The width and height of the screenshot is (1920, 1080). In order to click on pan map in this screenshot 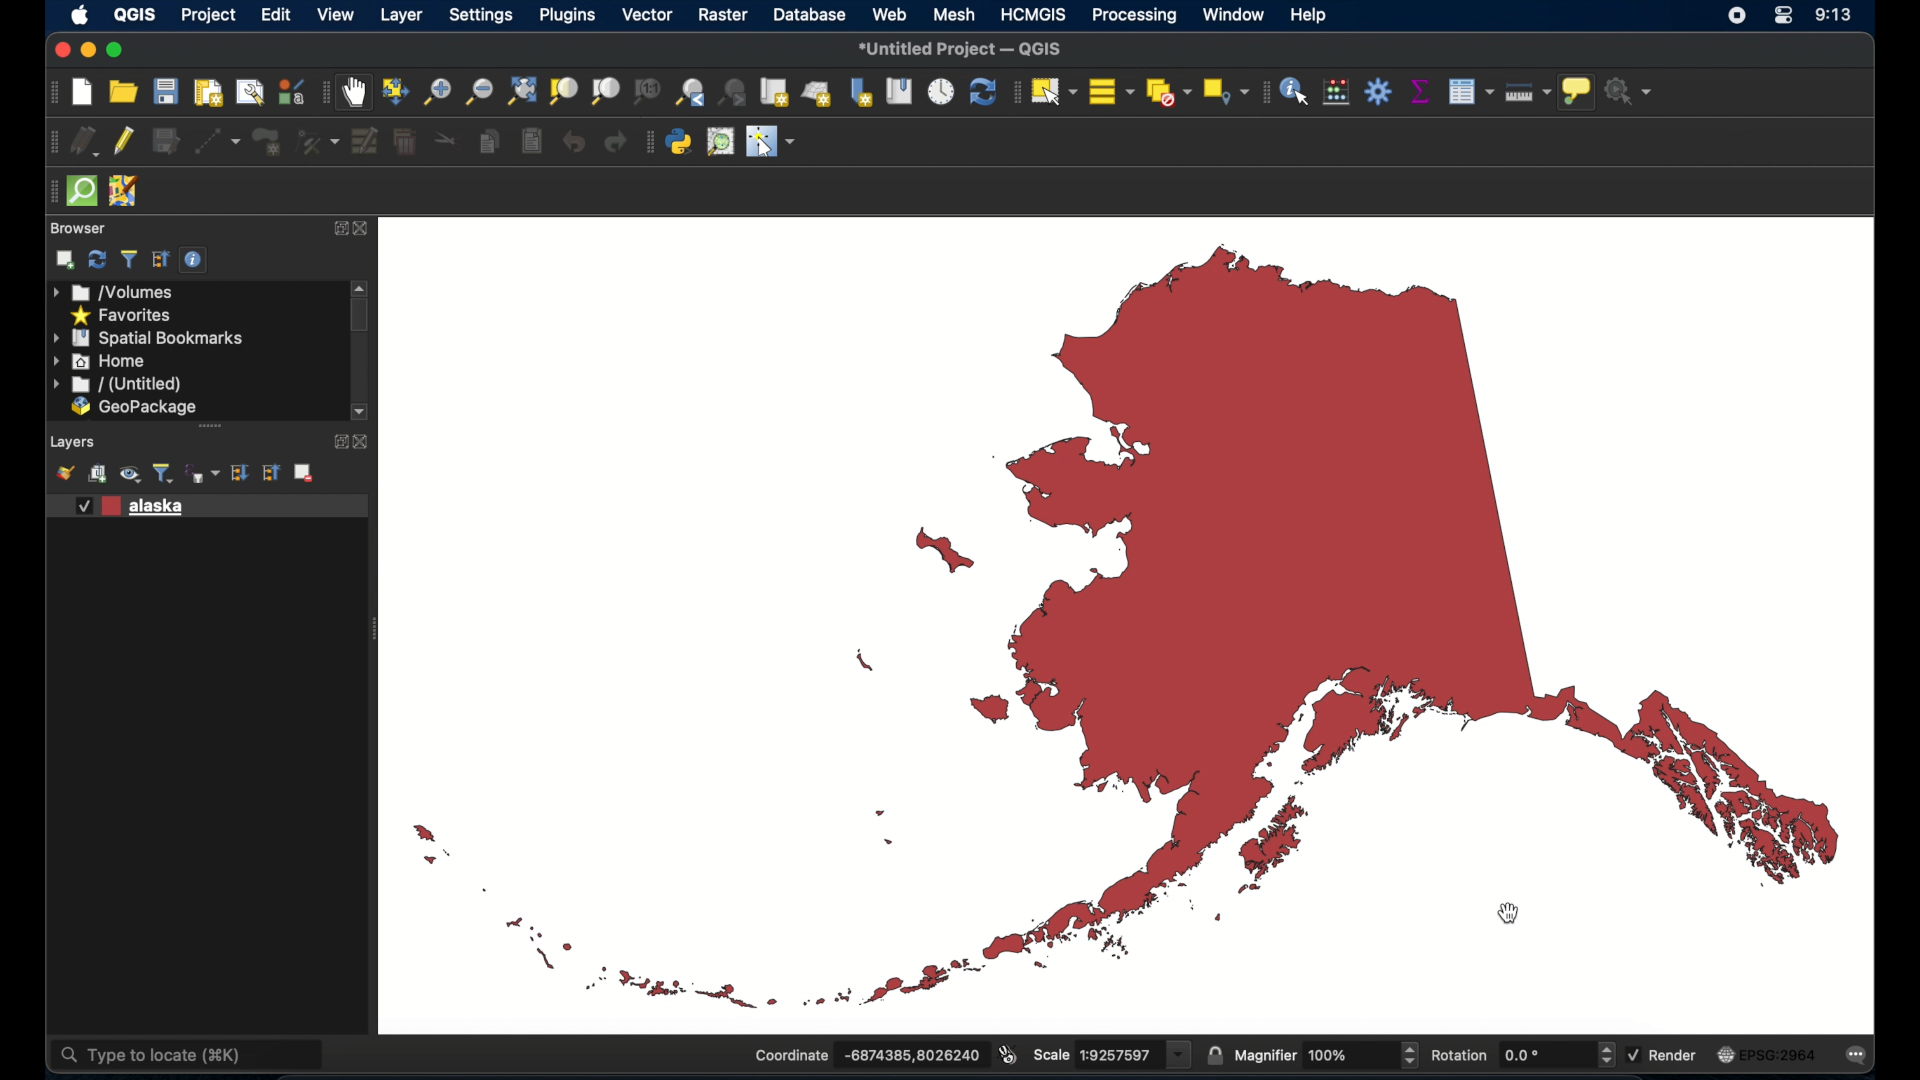, I will do `click(356, 94)`.